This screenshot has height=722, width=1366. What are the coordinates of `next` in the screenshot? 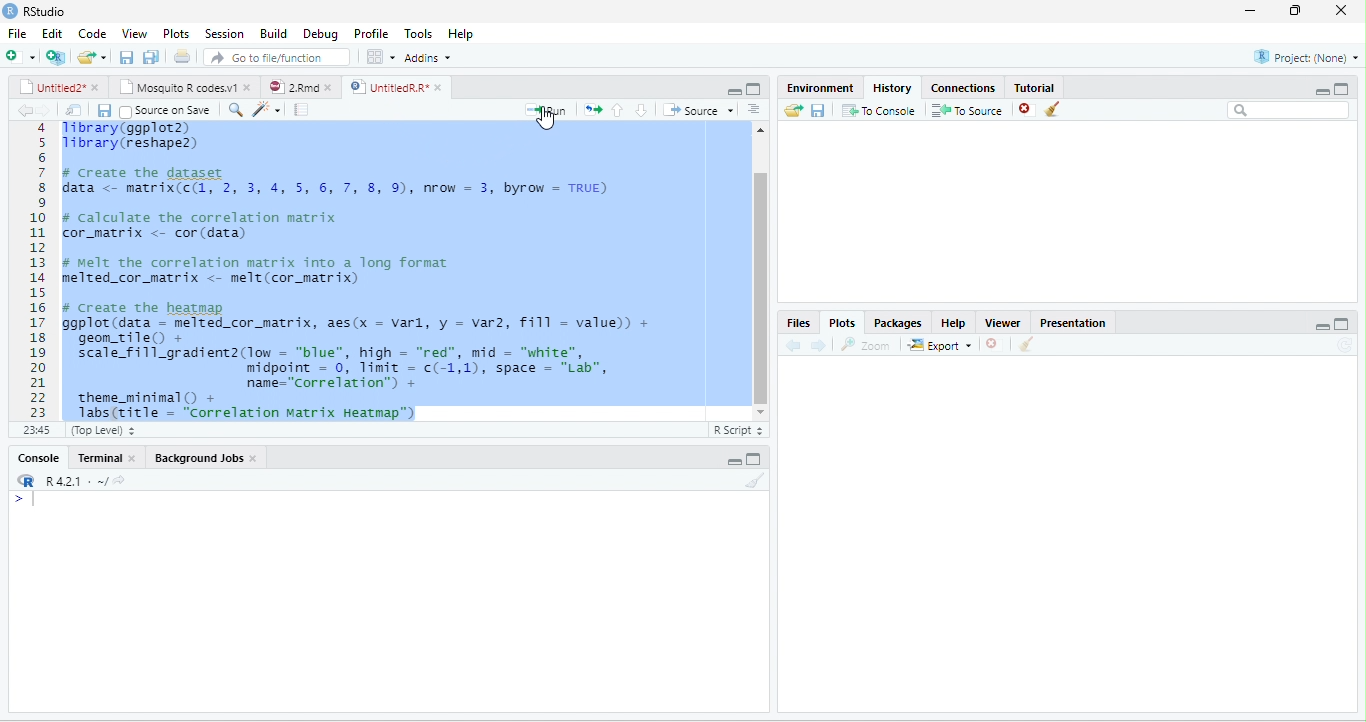 It's located at (824, 344).